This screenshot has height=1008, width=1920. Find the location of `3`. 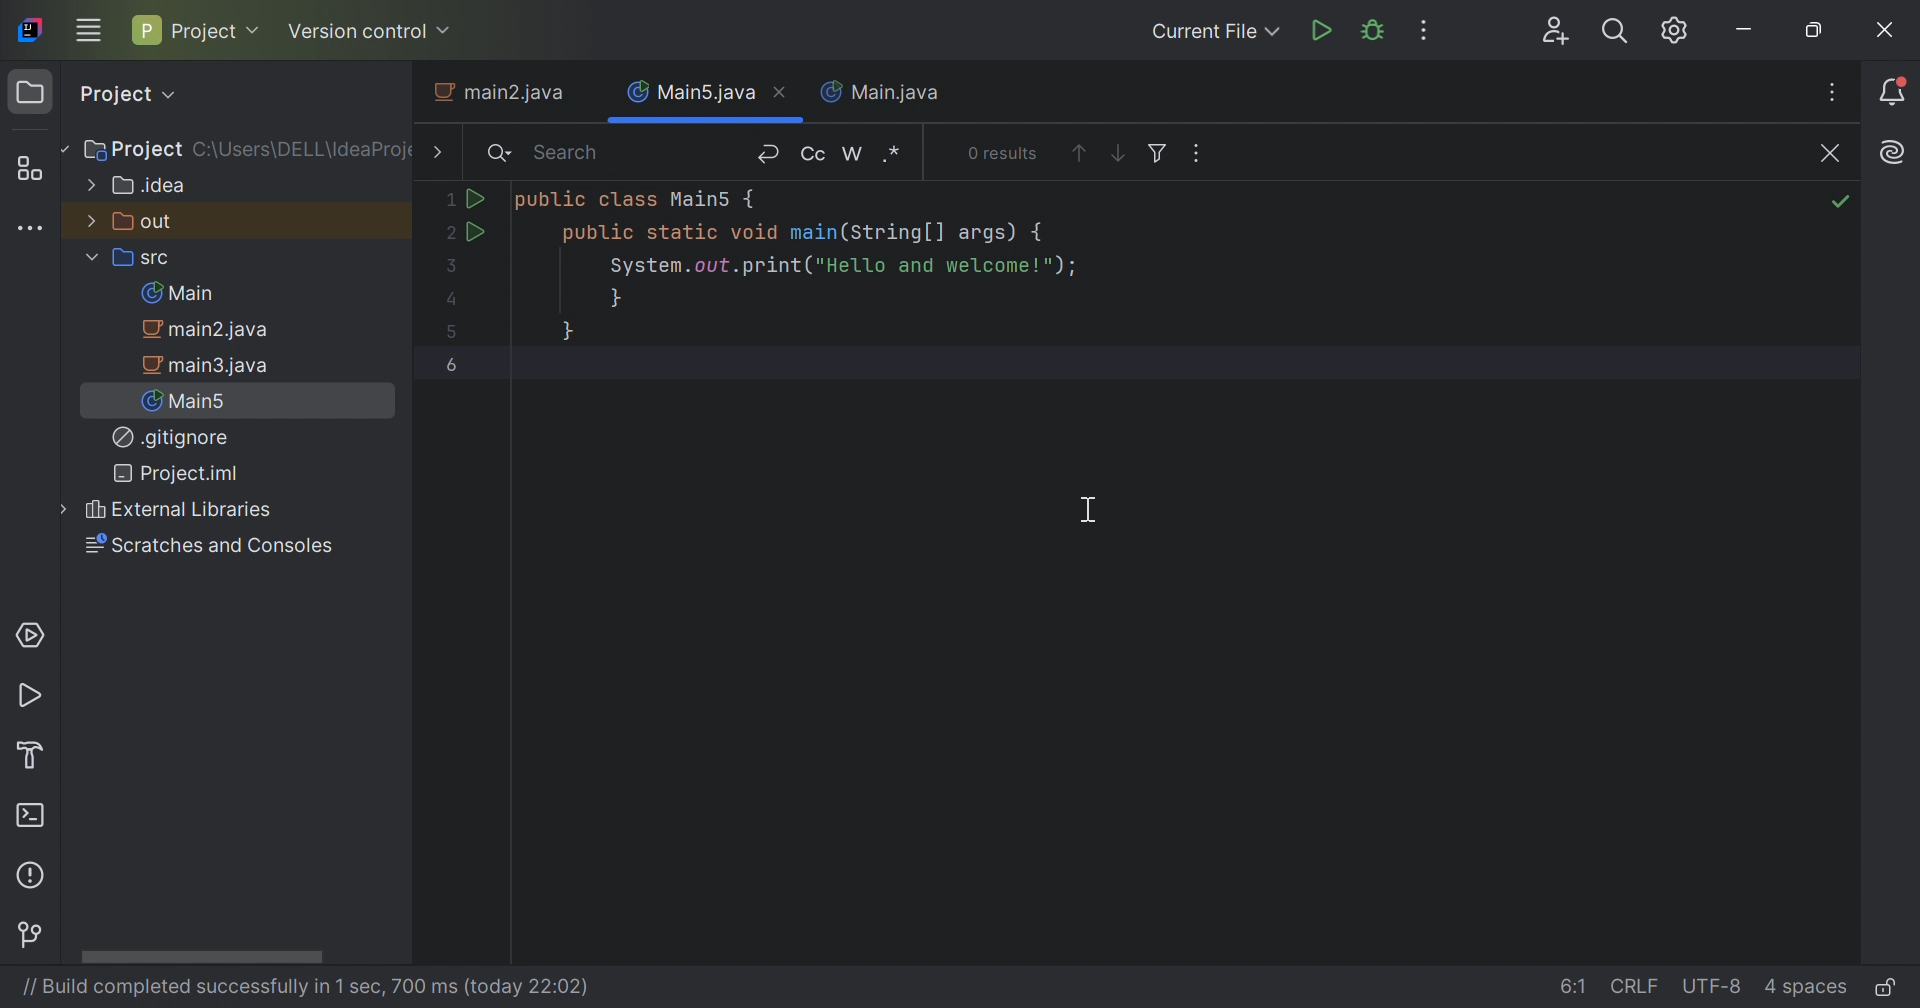

3 is located at coordinates (461, 266).